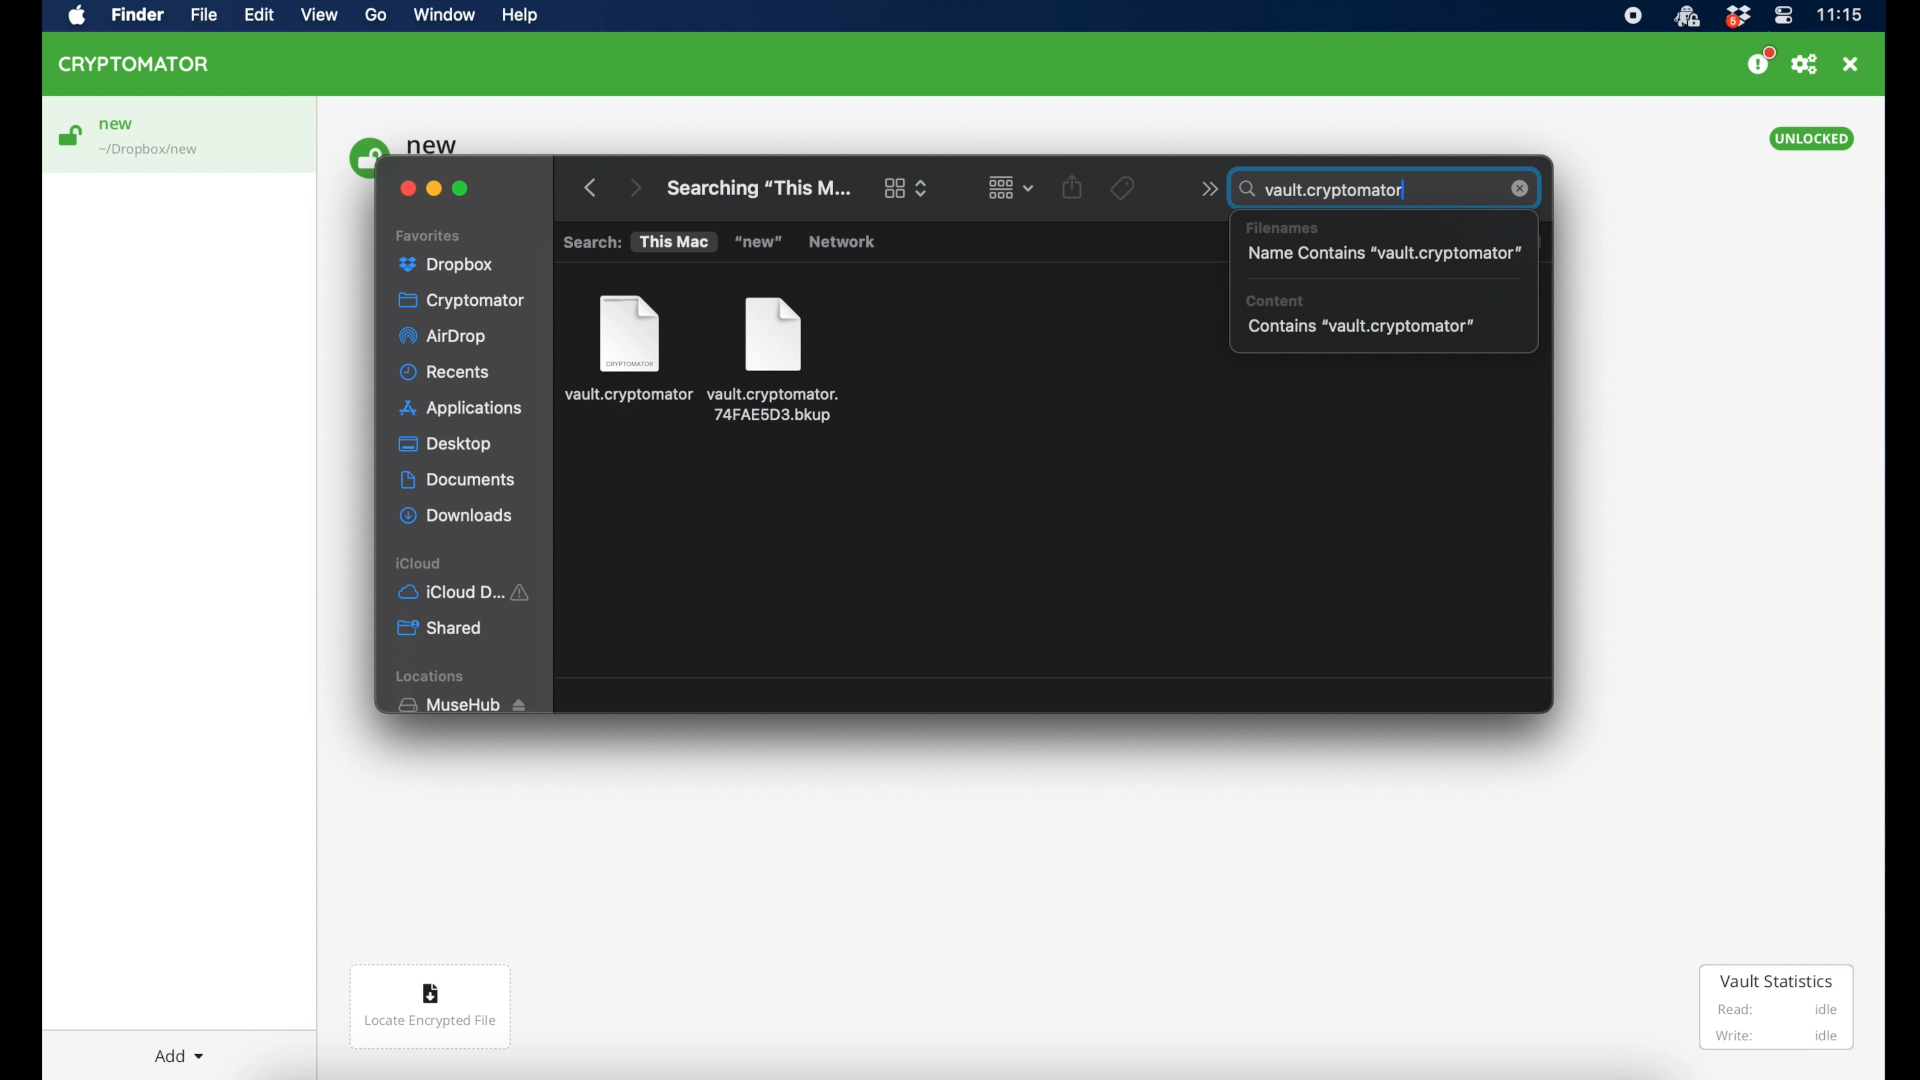 Image resolution: width=1920 pixels, height=1080 pixels. Describe the element at coordinates (117, 125) in the screenshot. I see `new` at that location.